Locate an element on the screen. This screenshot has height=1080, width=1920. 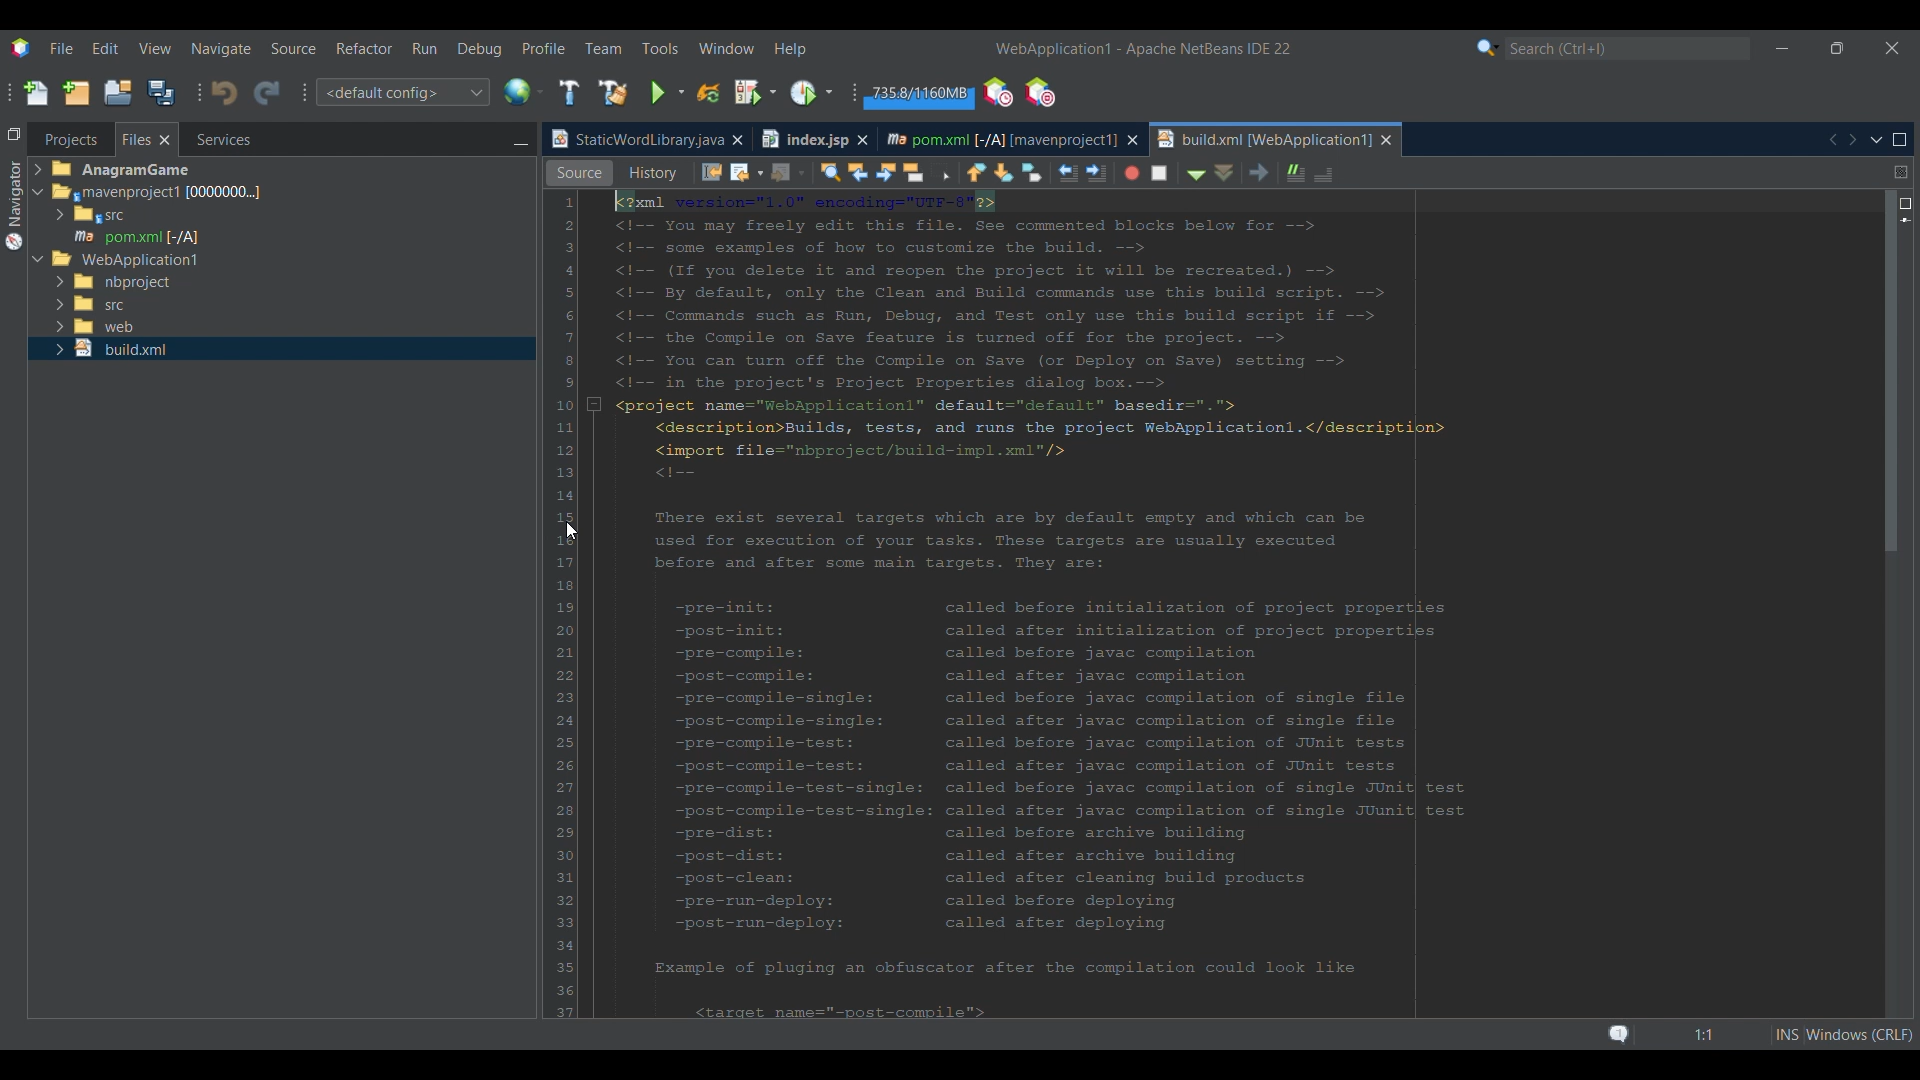
Toggle rectangular selection is located at coordinates (1124, 174).